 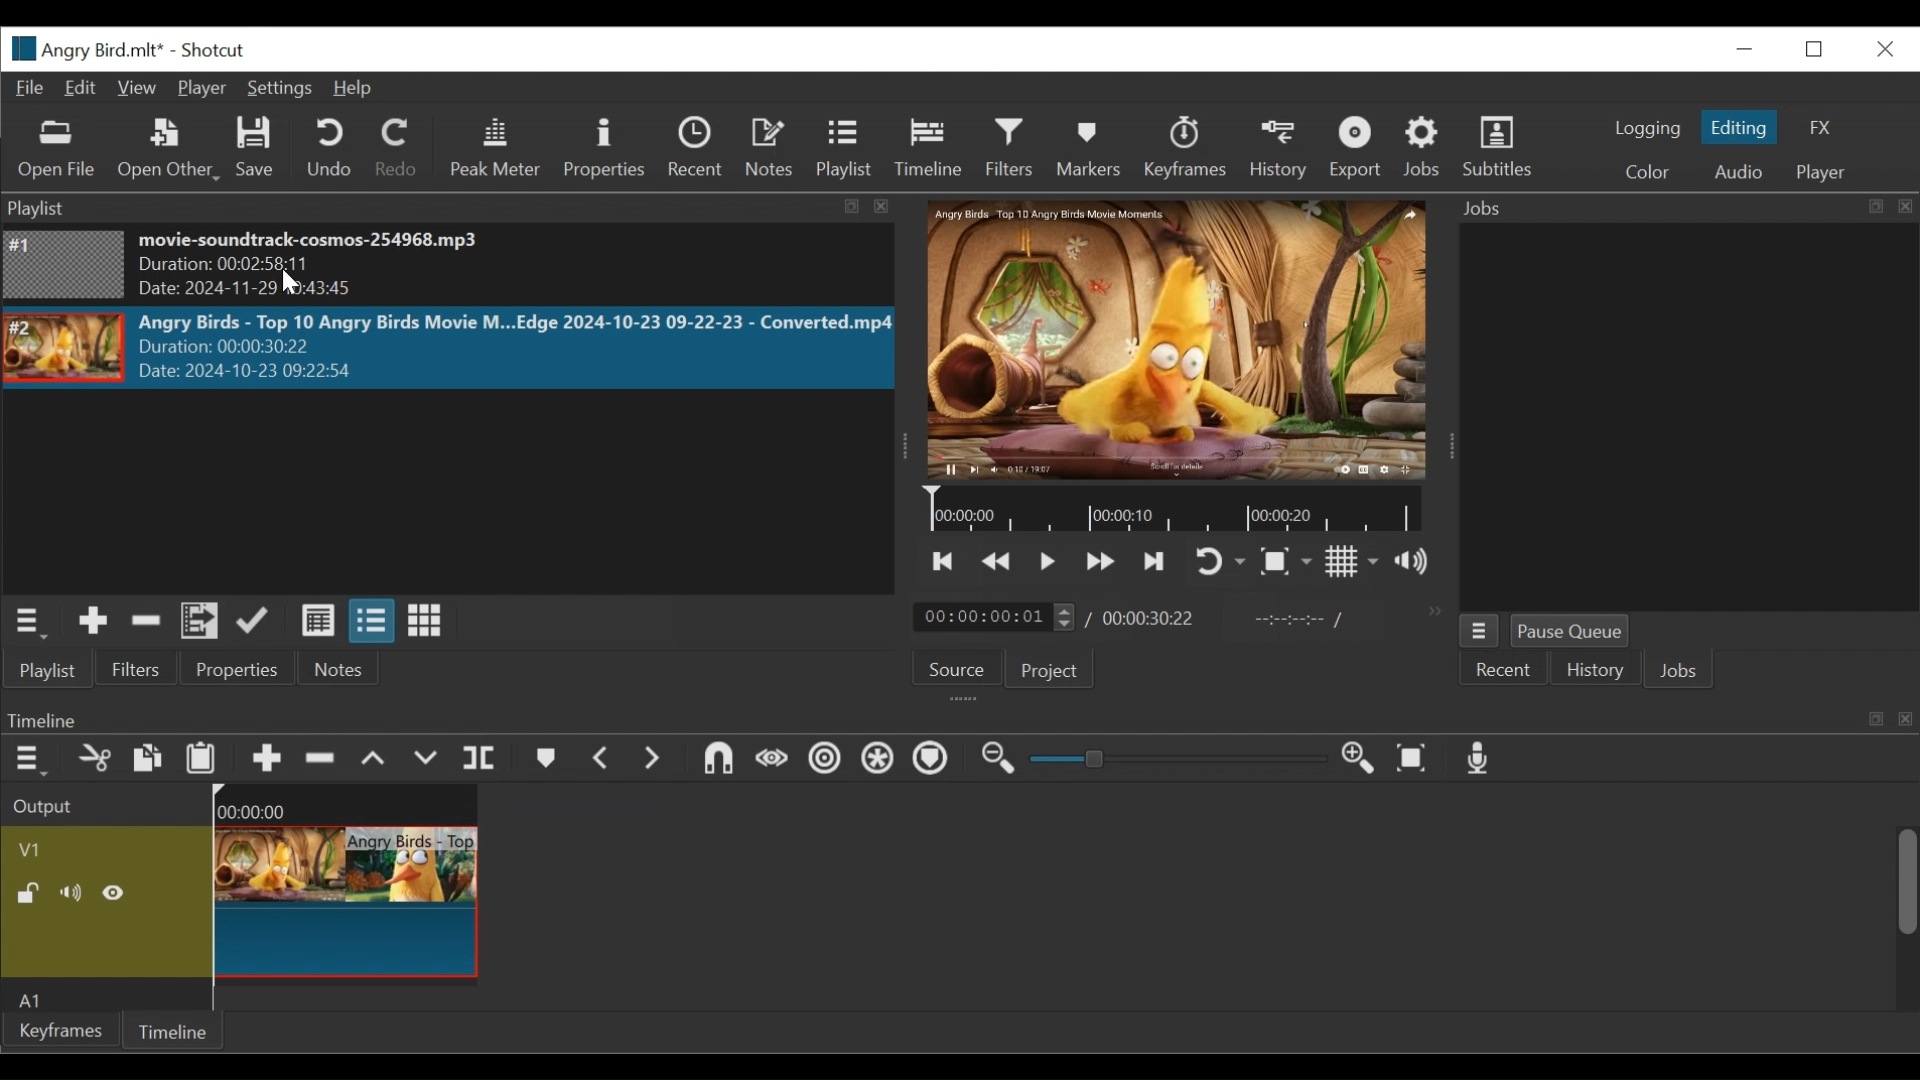 What do you see at coordinates (1089, 148) in the screenshot?
I see `Markers` at bounding box center [1089, 148].